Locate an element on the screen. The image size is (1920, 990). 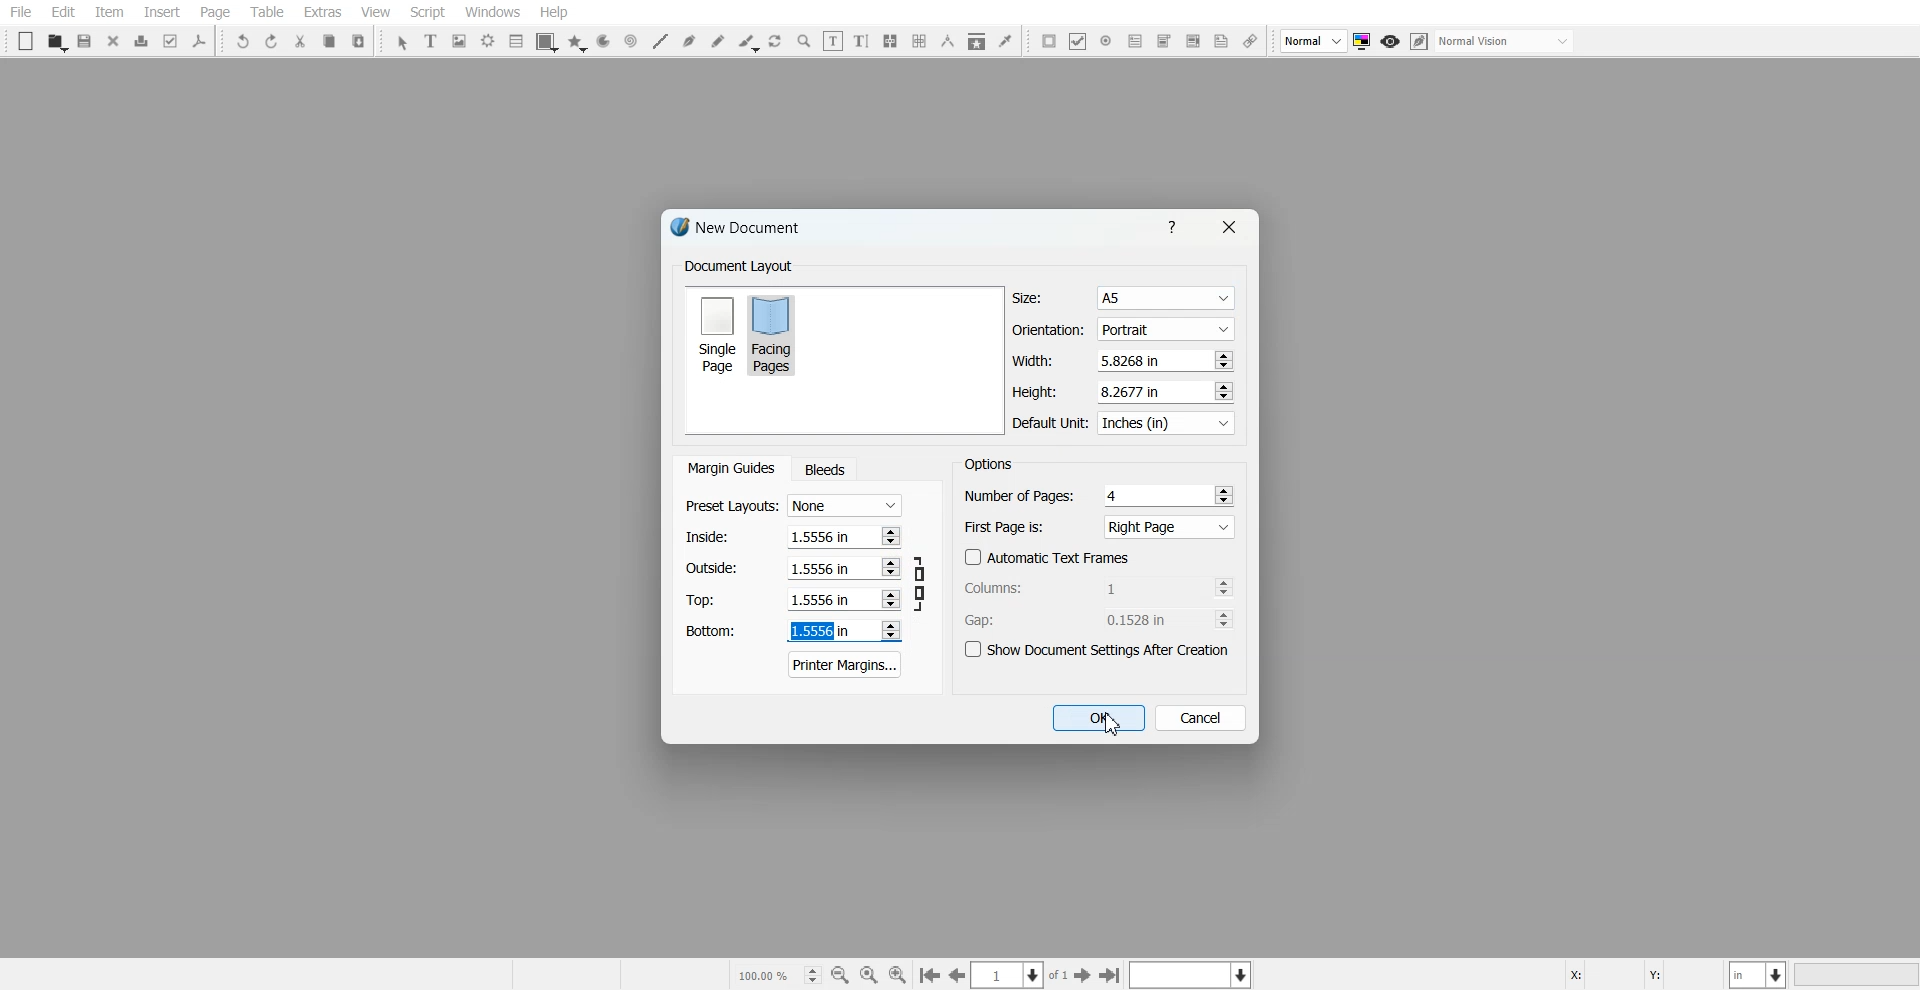
Zoom Out is located at coordinates (840, 975).